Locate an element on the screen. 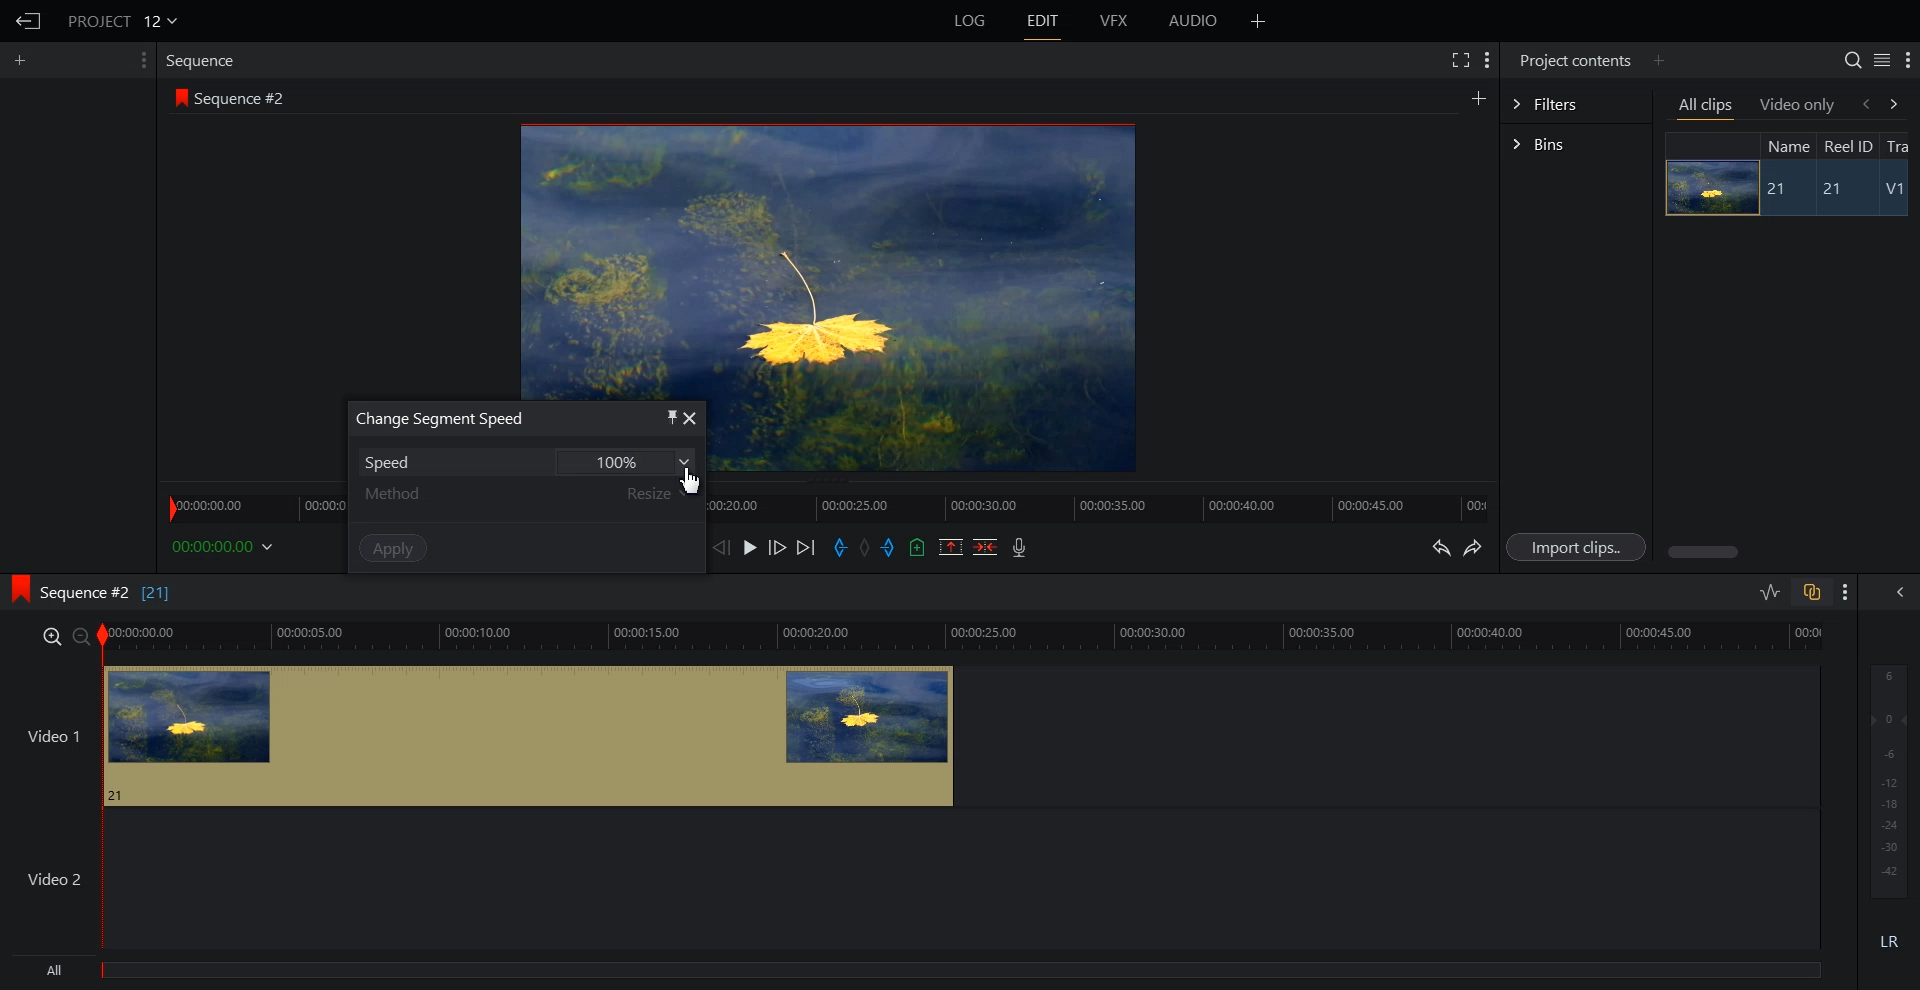 The image size is (1920, 990). Add an Cue in current position is located at coordinates (918, 547).